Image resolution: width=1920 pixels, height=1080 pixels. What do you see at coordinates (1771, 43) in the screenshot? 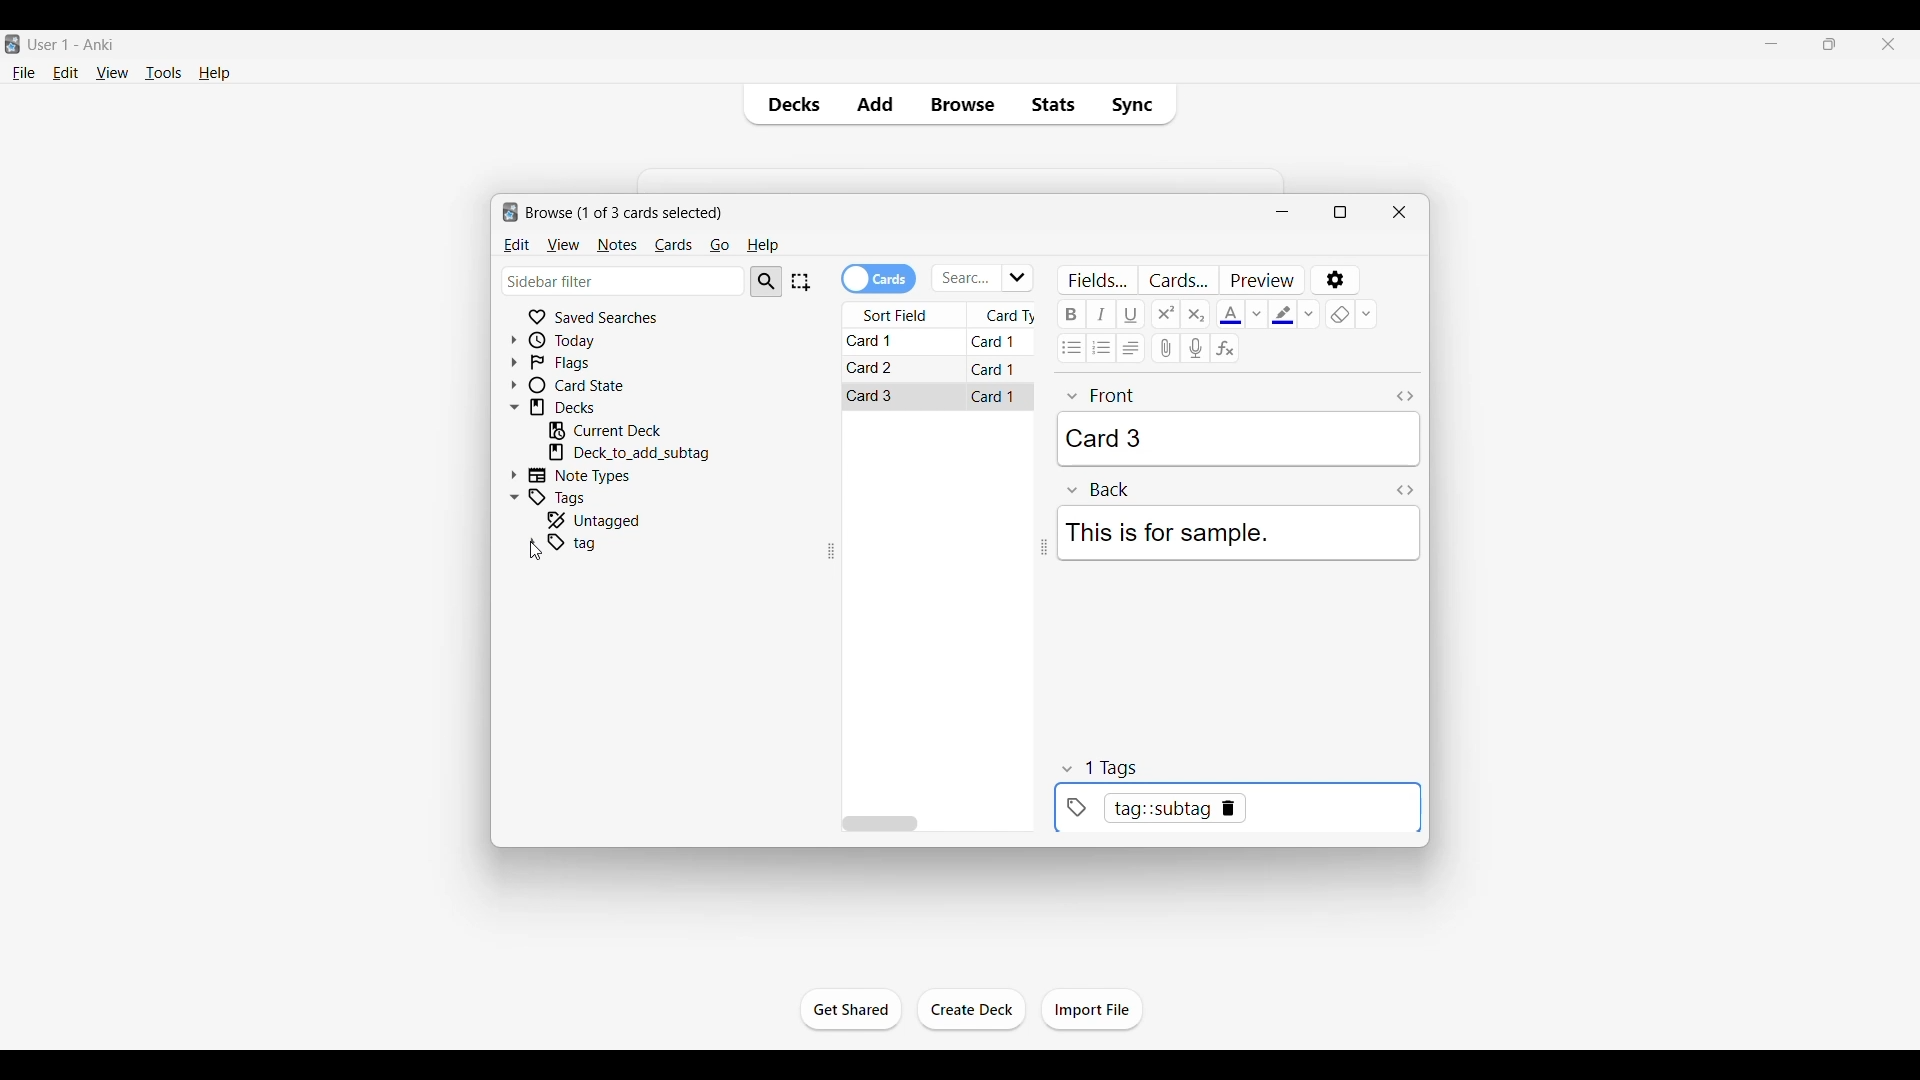
I see `Minimize` at bounding box center [1771, 43].